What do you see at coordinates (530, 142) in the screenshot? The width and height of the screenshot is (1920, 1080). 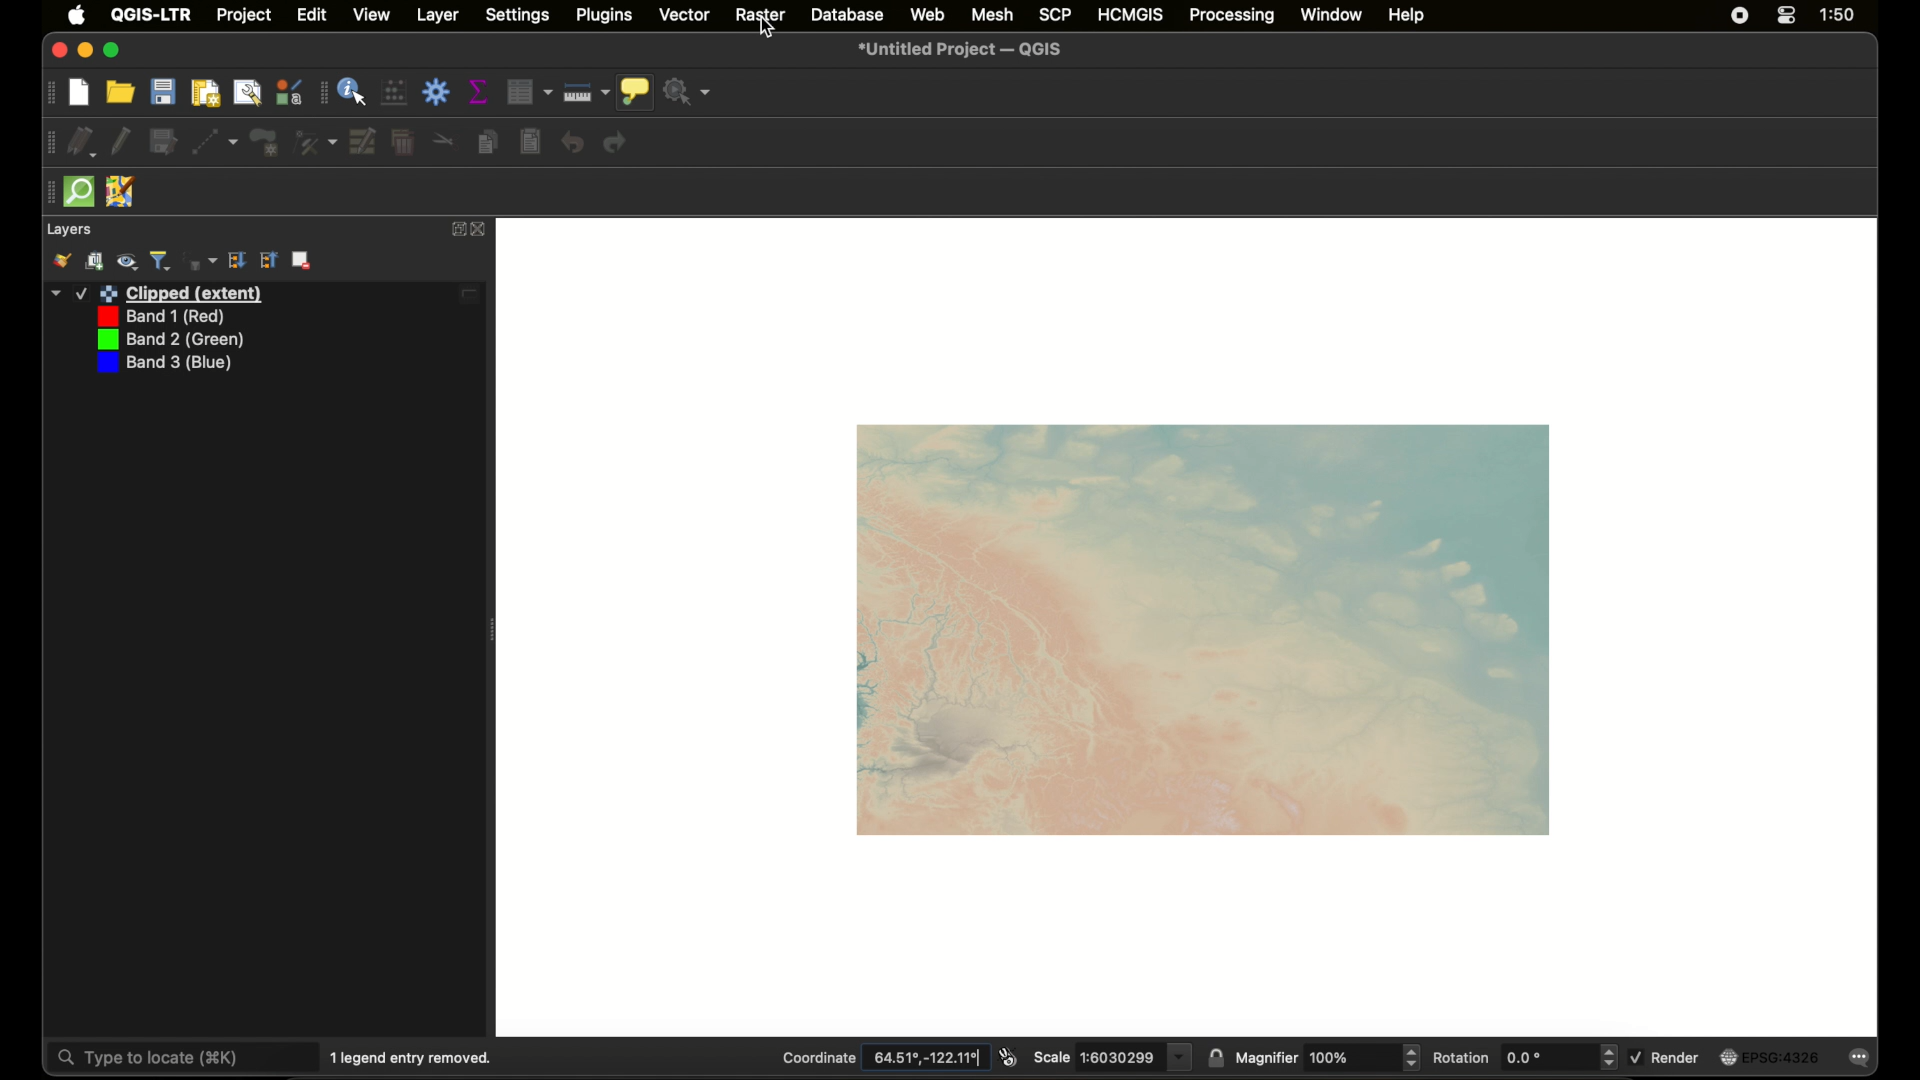 I see `paste features` at bounding box center [530, 142].